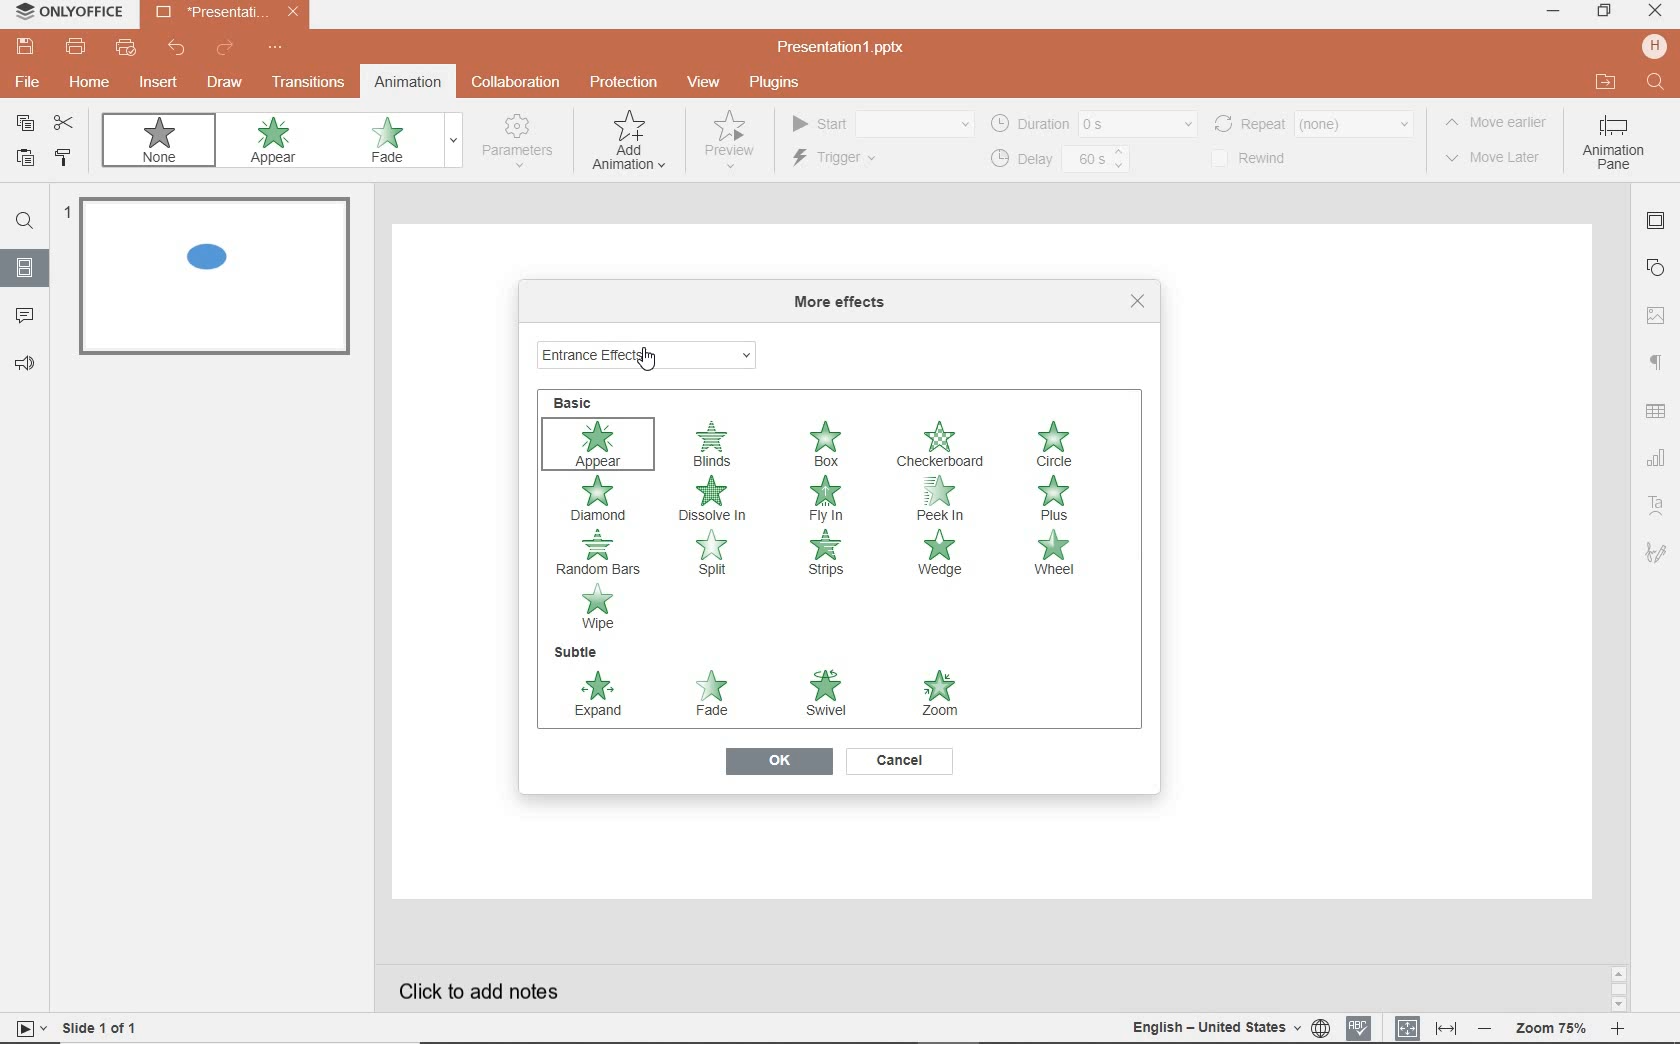 This screenshot has width=1680, height=1044. I want to click on spell checking, so click(1357, 1027).